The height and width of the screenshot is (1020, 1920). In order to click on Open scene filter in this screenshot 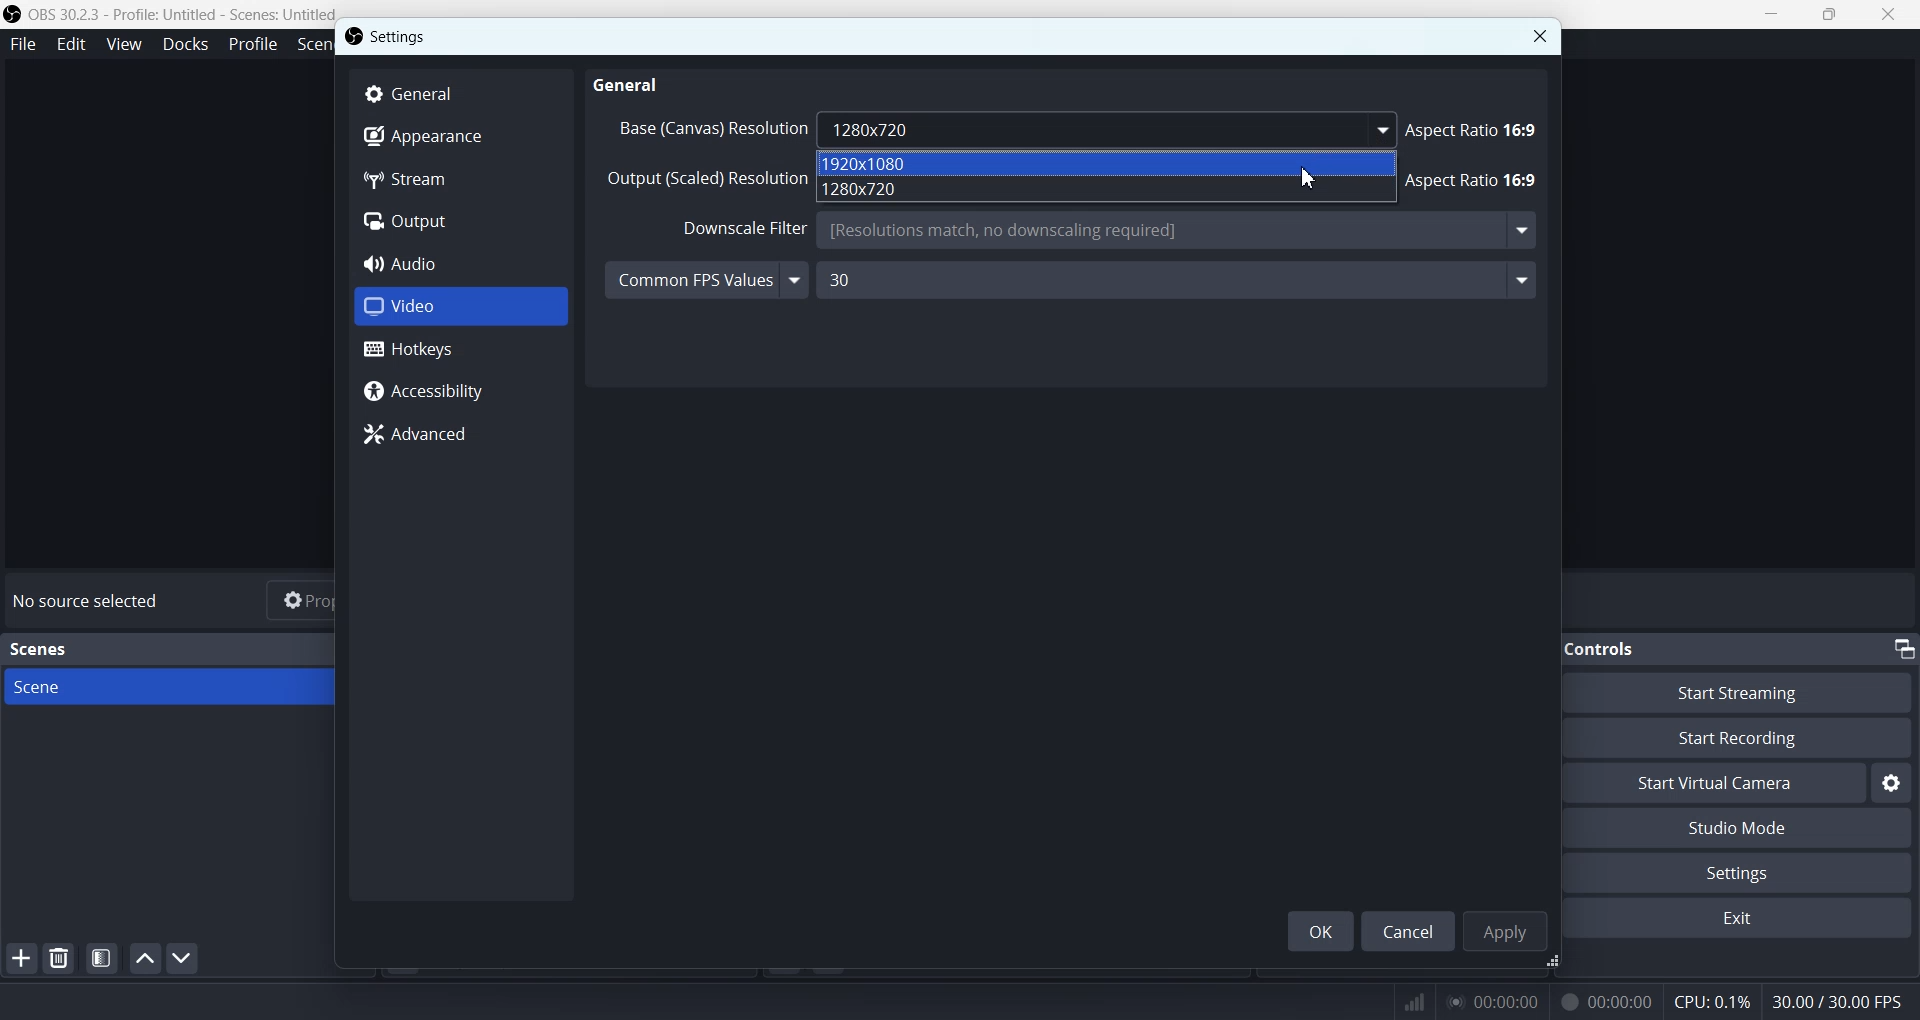, I will do `click(102, 958)`.